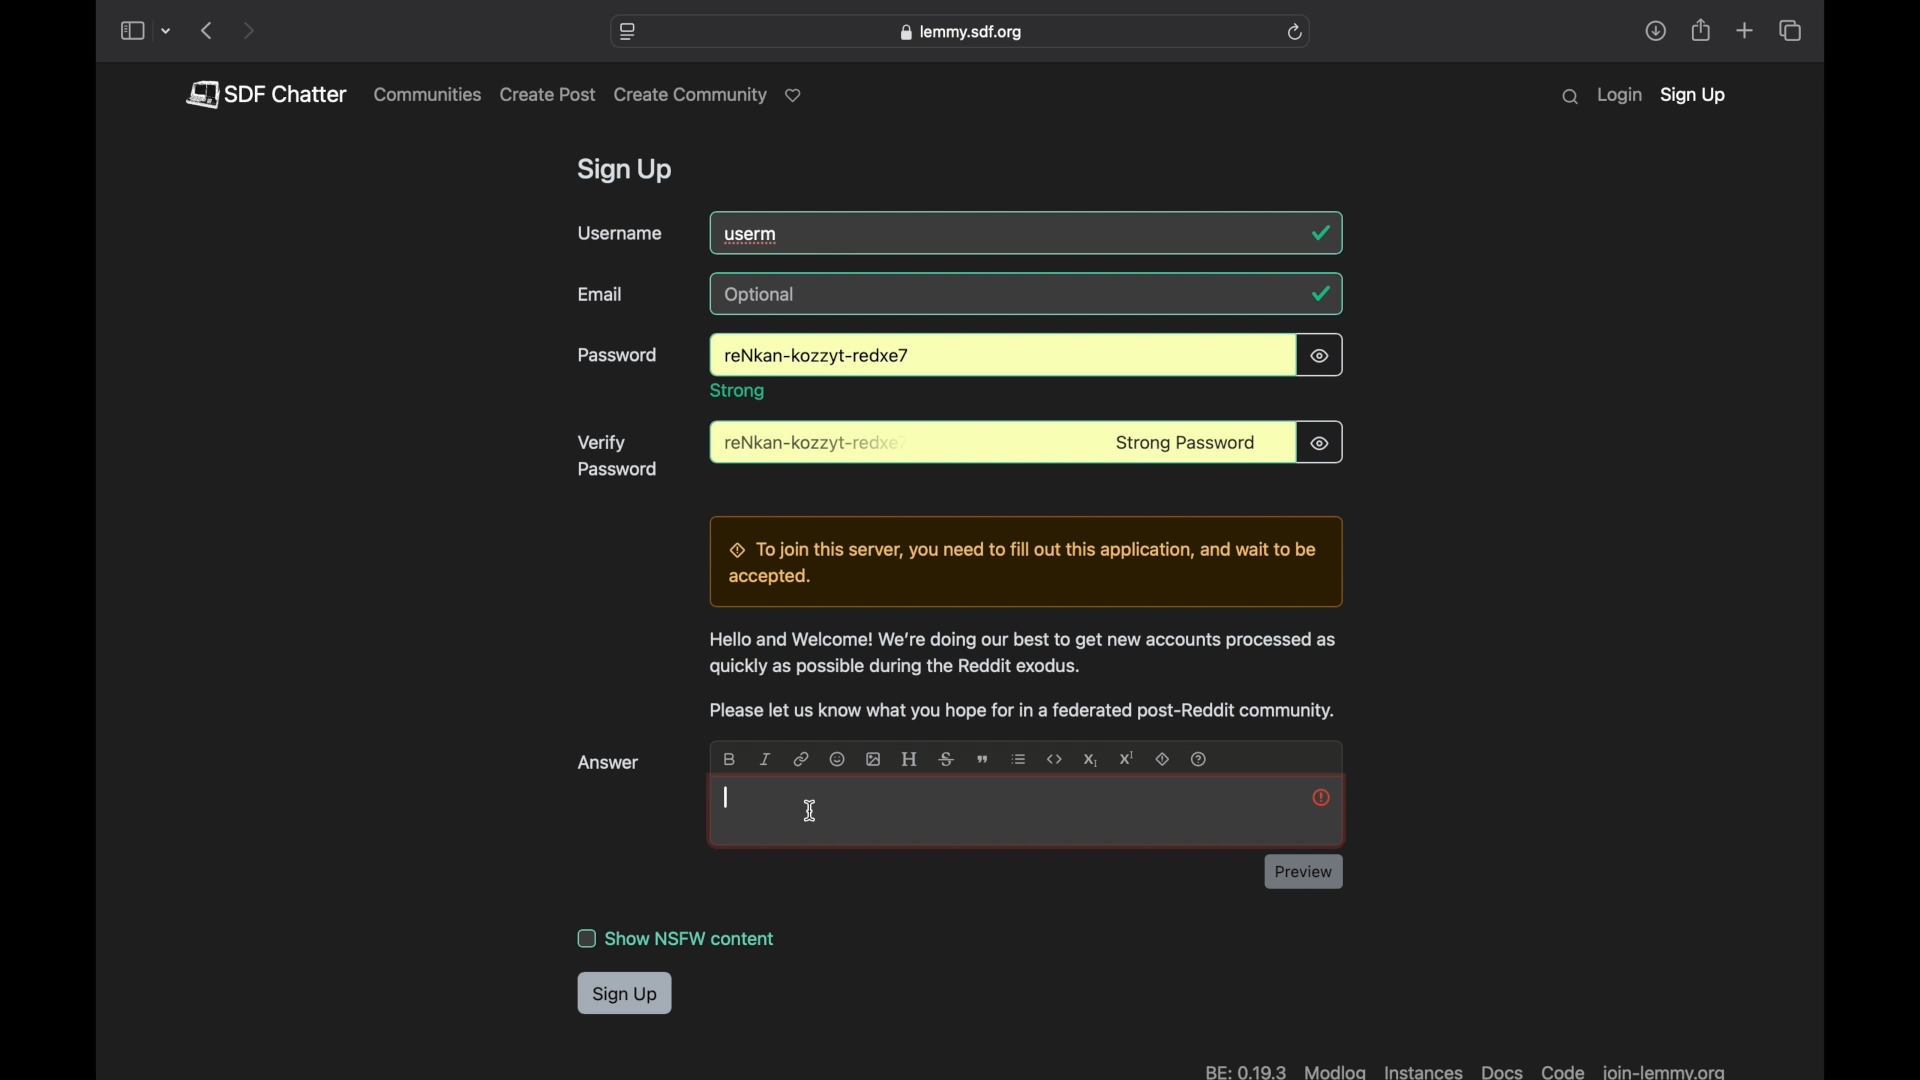 This screenshot has height=1080, width=1920. What do you see at coordinates (982, 761) in the screenshot?
I see `quote` at bounding box center [982, 761].